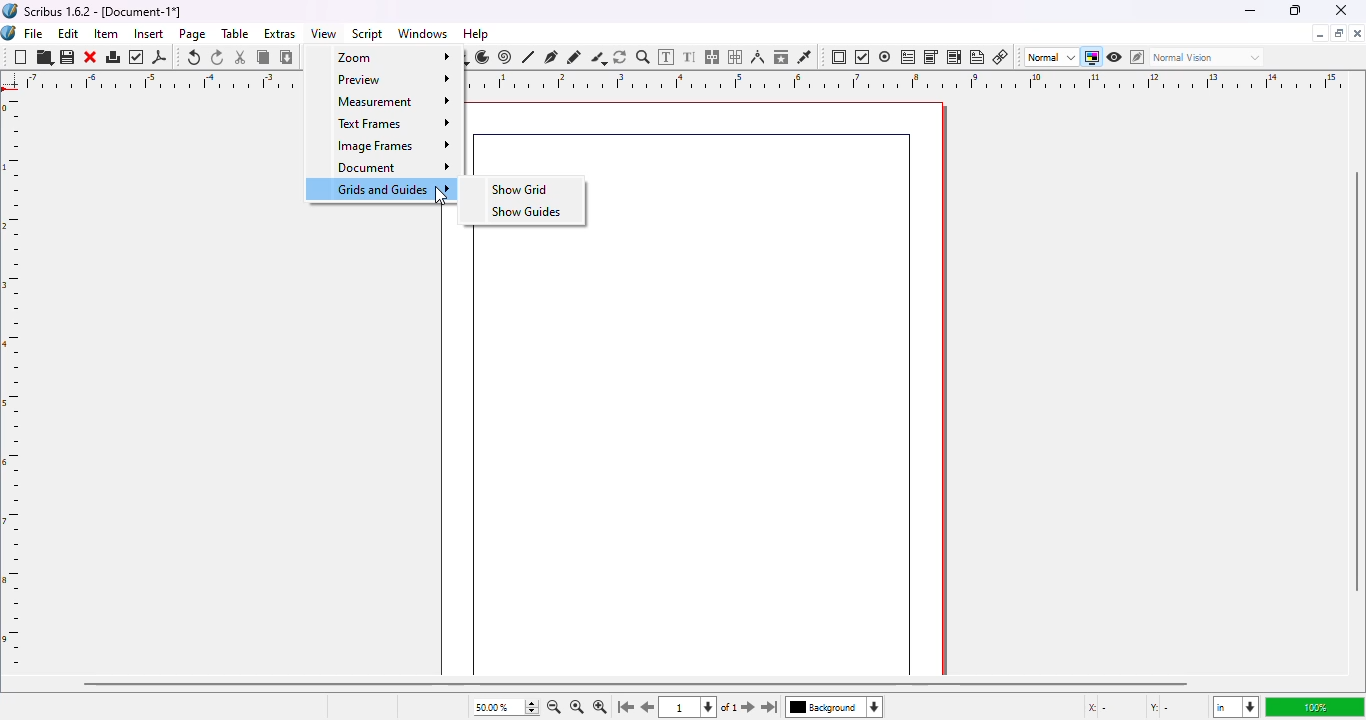 The width and height of the screenshot is (1366, 720). I want to click on rotate item, so click(621, 57).